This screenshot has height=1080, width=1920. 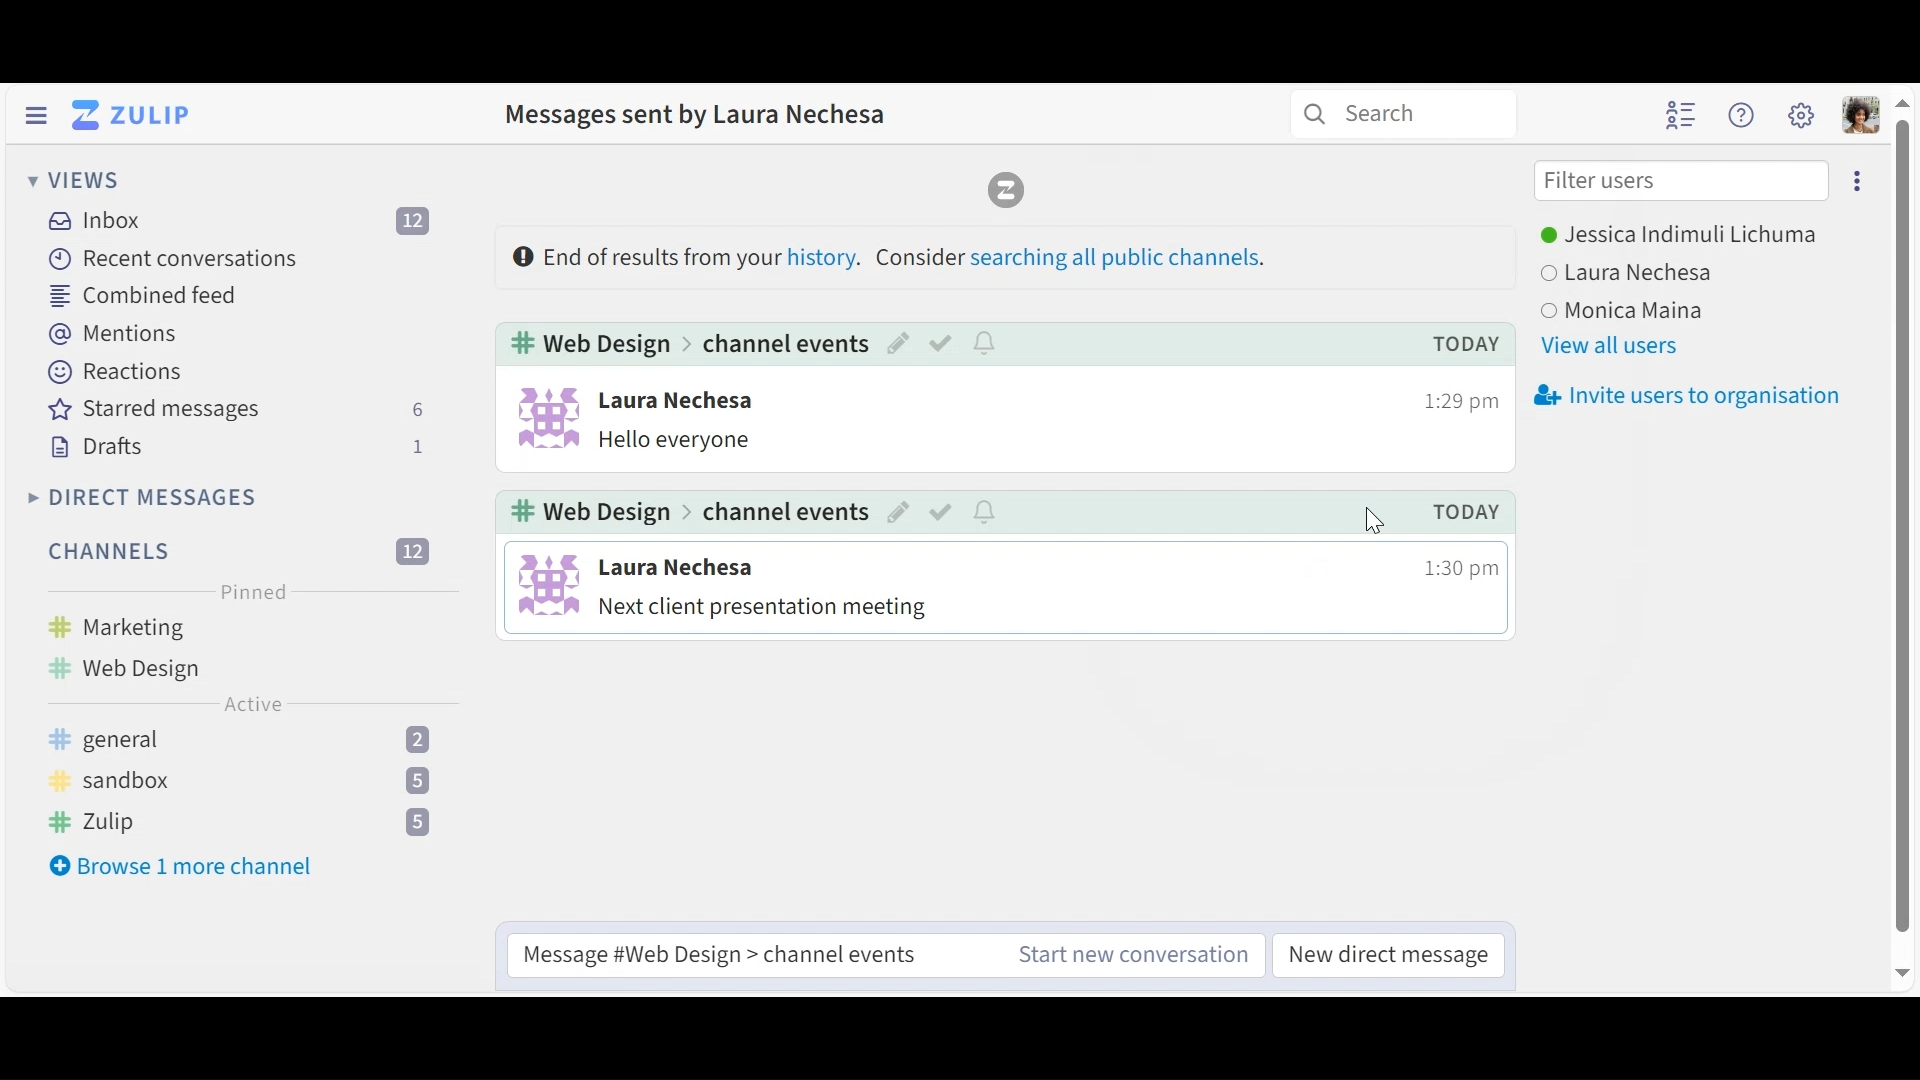 What do you see at coordinates (251, 707) in the screenshot?
I see `Active` at bounding box center [251, 707].